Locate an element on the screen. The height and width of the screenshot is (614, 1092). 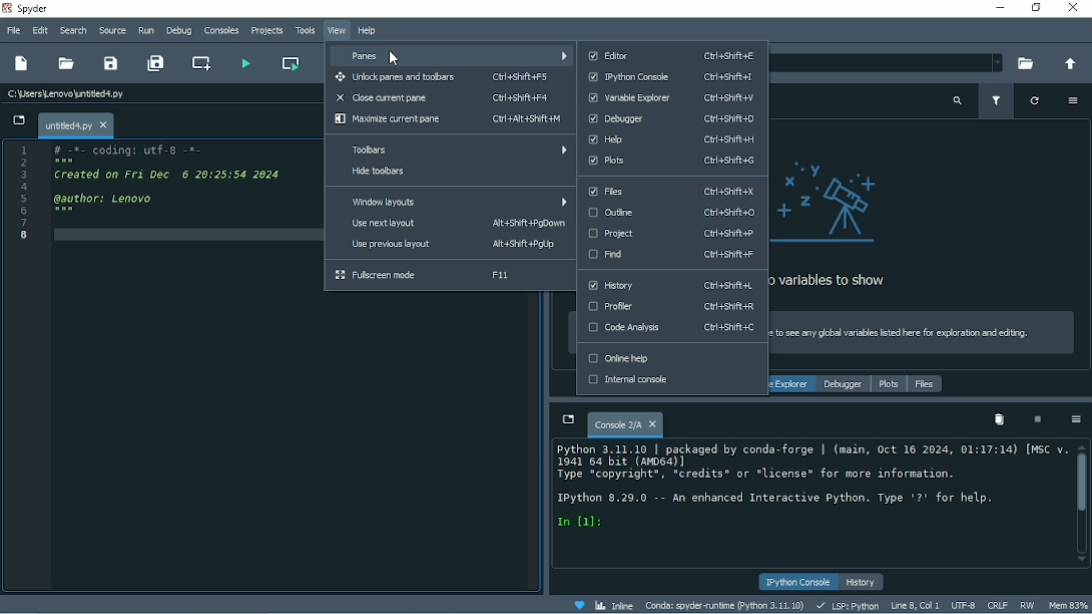
Line 8, Col 1 is located at coordinates (916, 604).